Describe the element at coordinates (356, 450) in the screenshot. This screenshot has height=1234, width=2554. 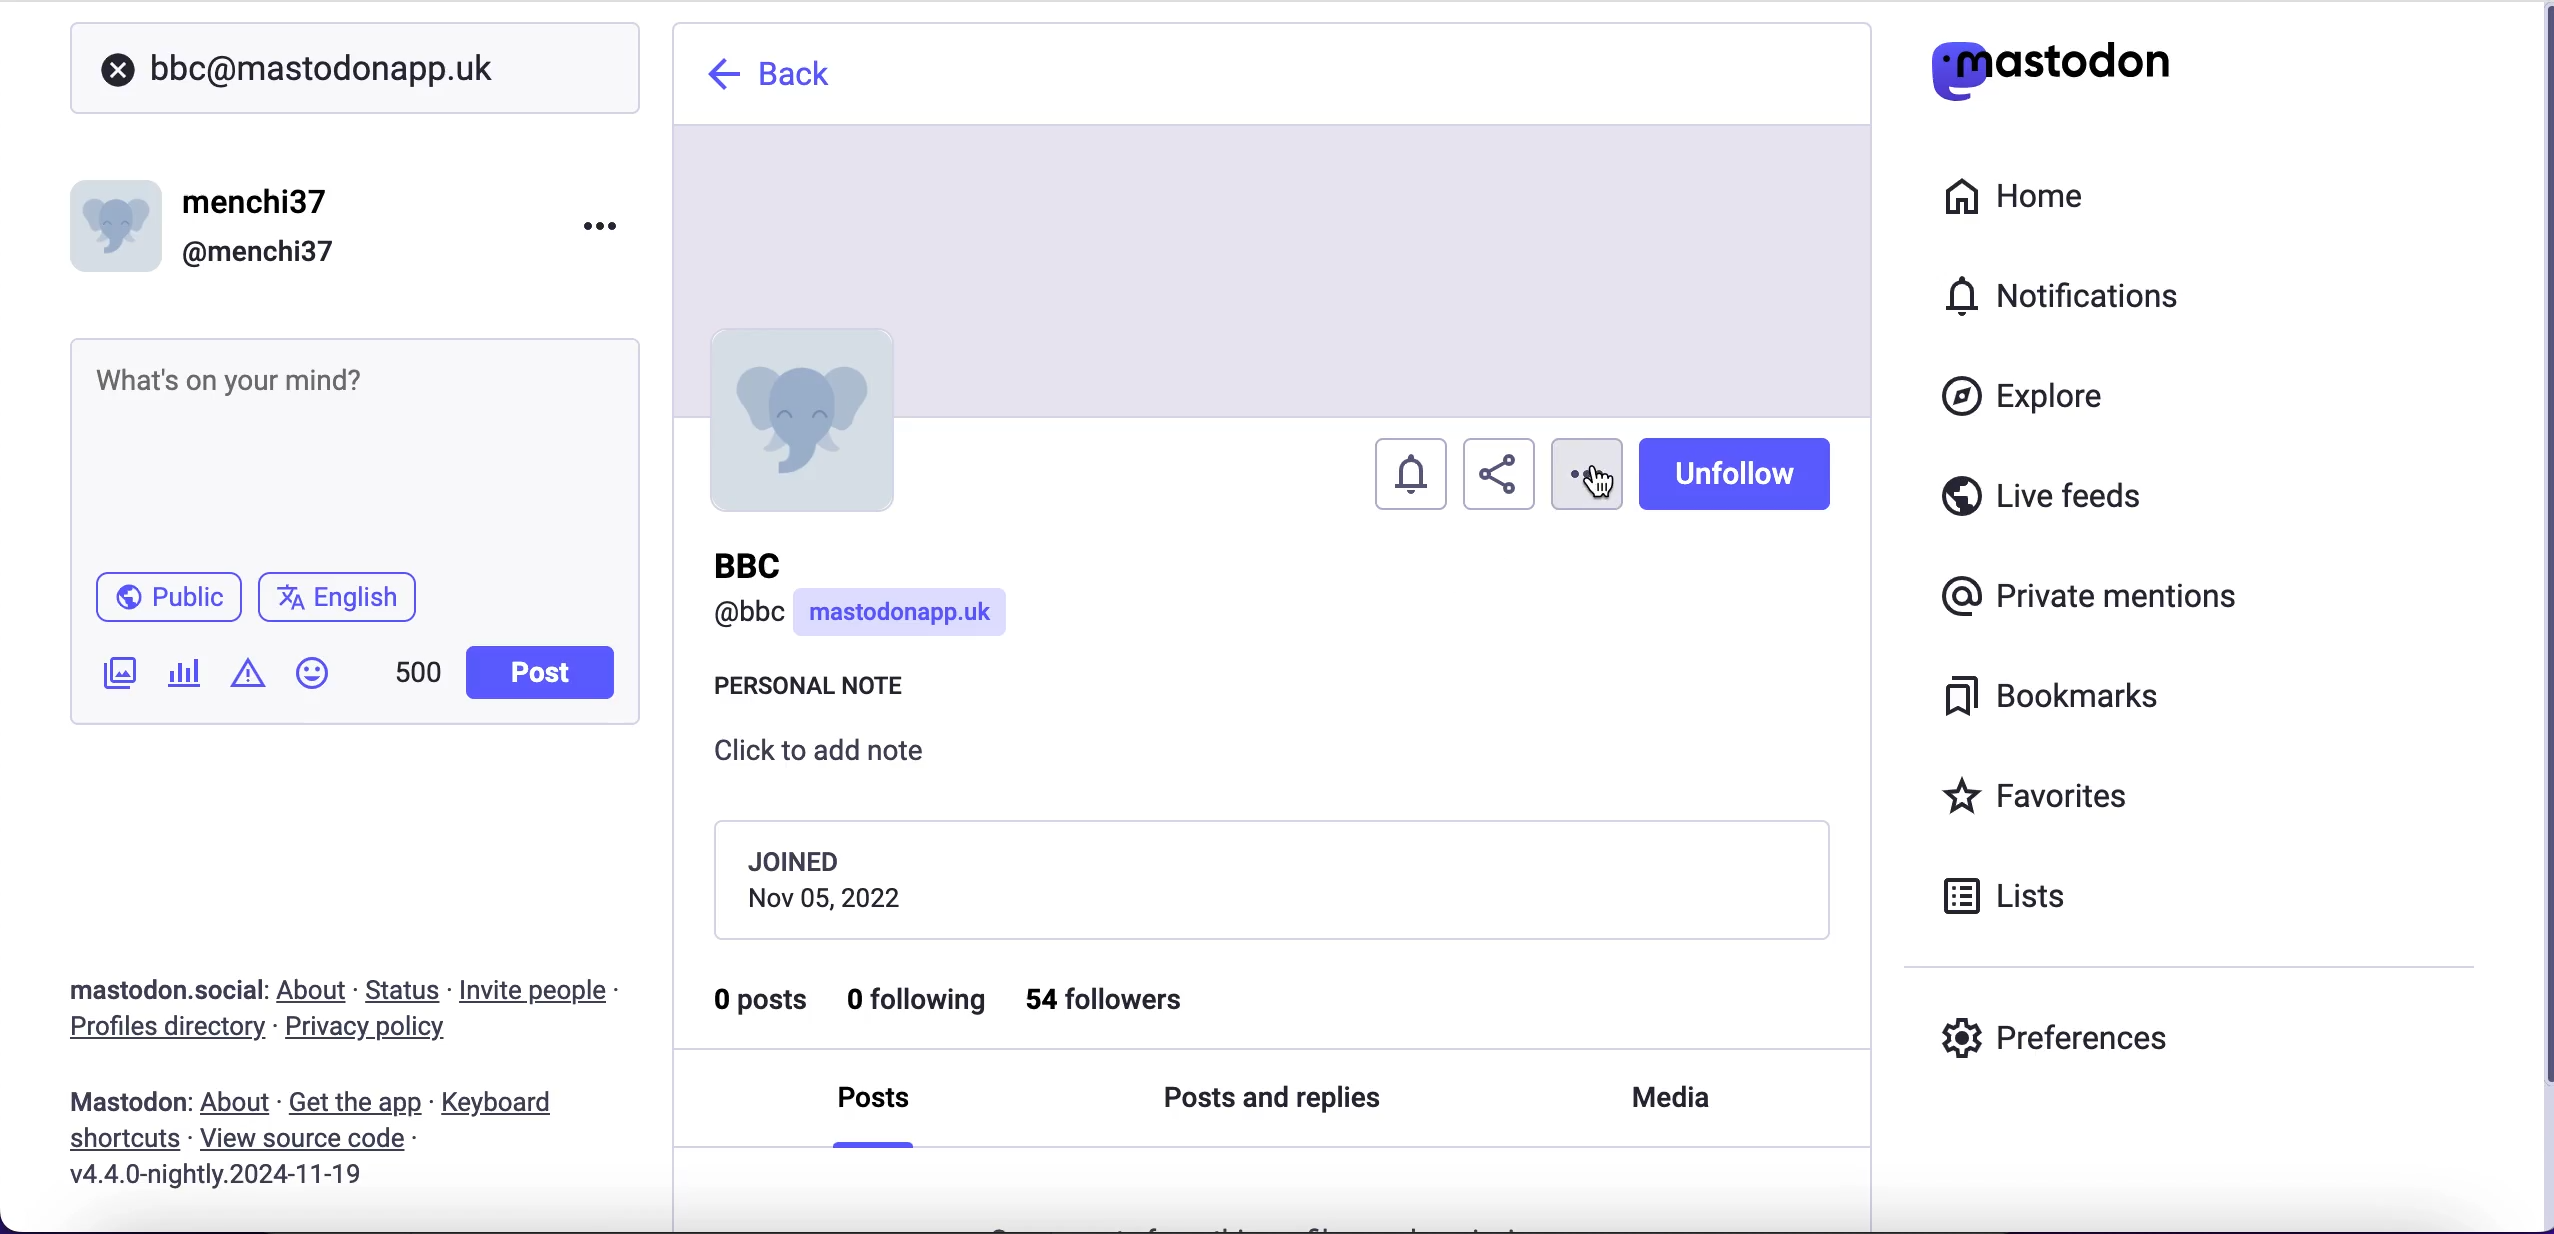
I see `post what's n your mind` at that location.